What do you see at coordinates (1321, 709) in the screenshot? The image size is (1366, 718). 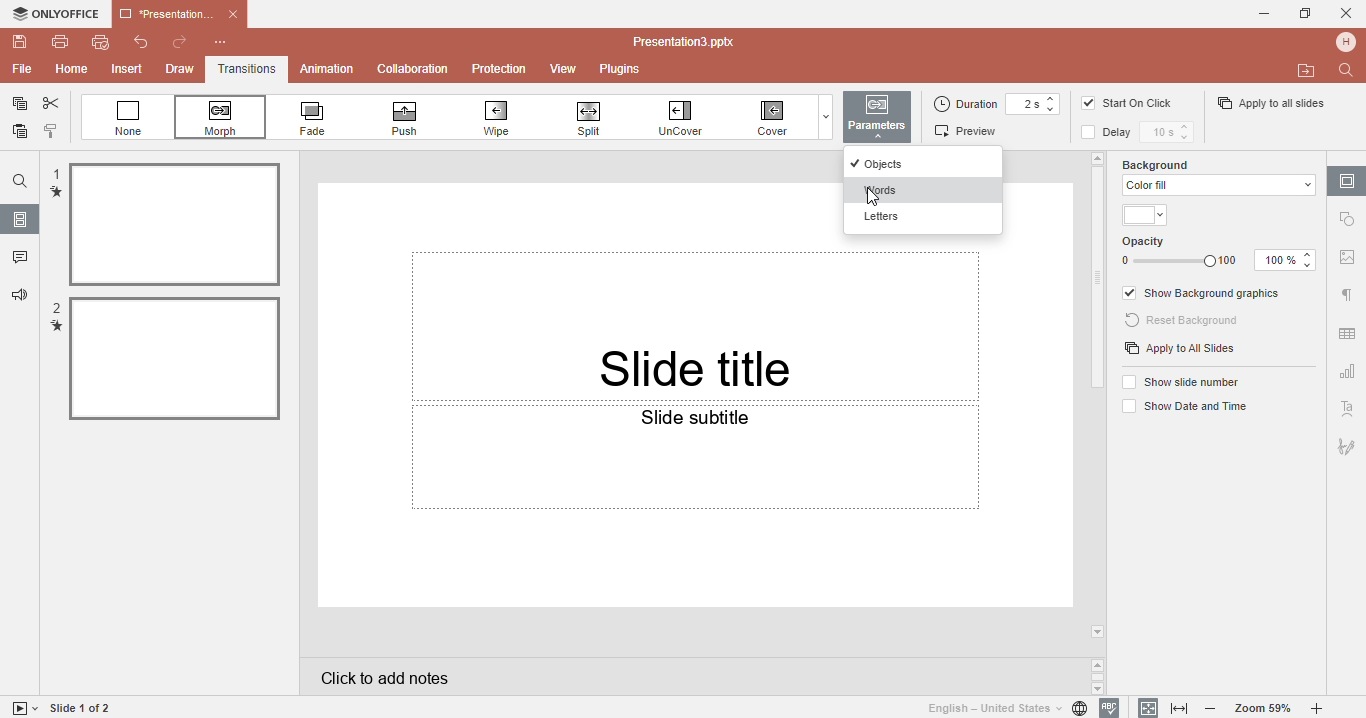 I see `Zoom in` at bounding box center [1321, 709].